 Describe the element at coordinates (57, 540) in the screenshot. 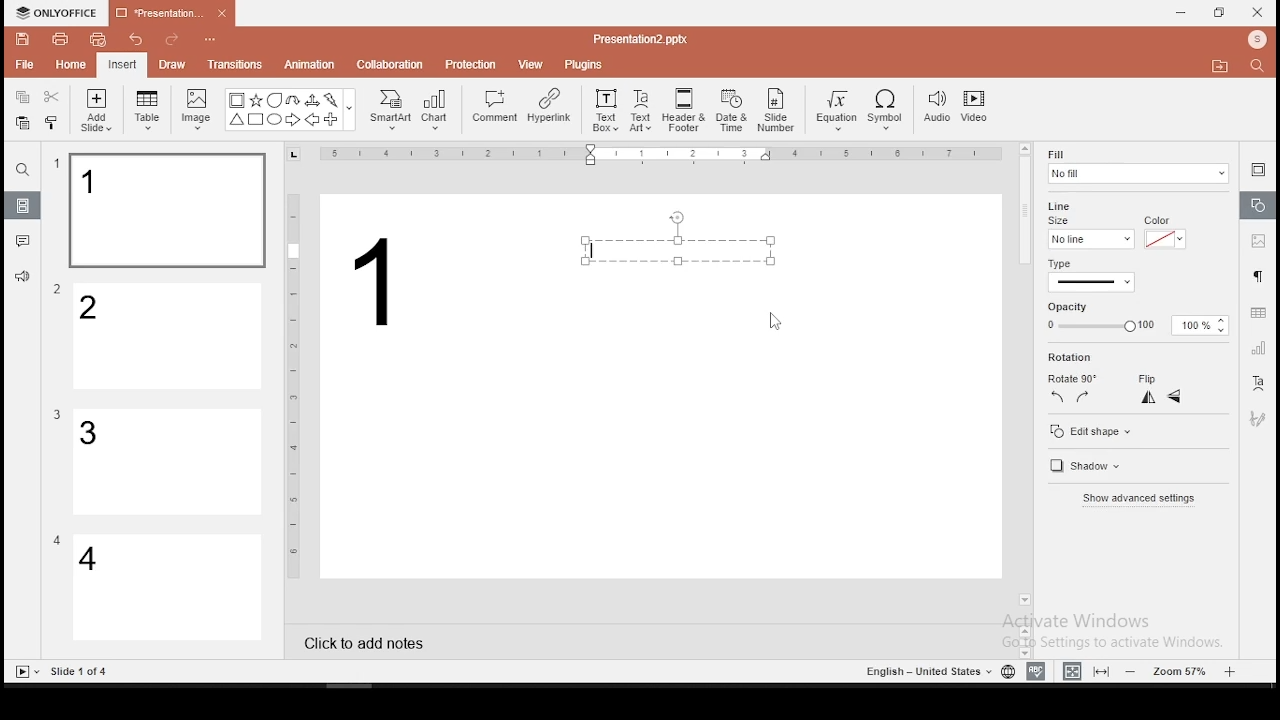

I see `` at that location.